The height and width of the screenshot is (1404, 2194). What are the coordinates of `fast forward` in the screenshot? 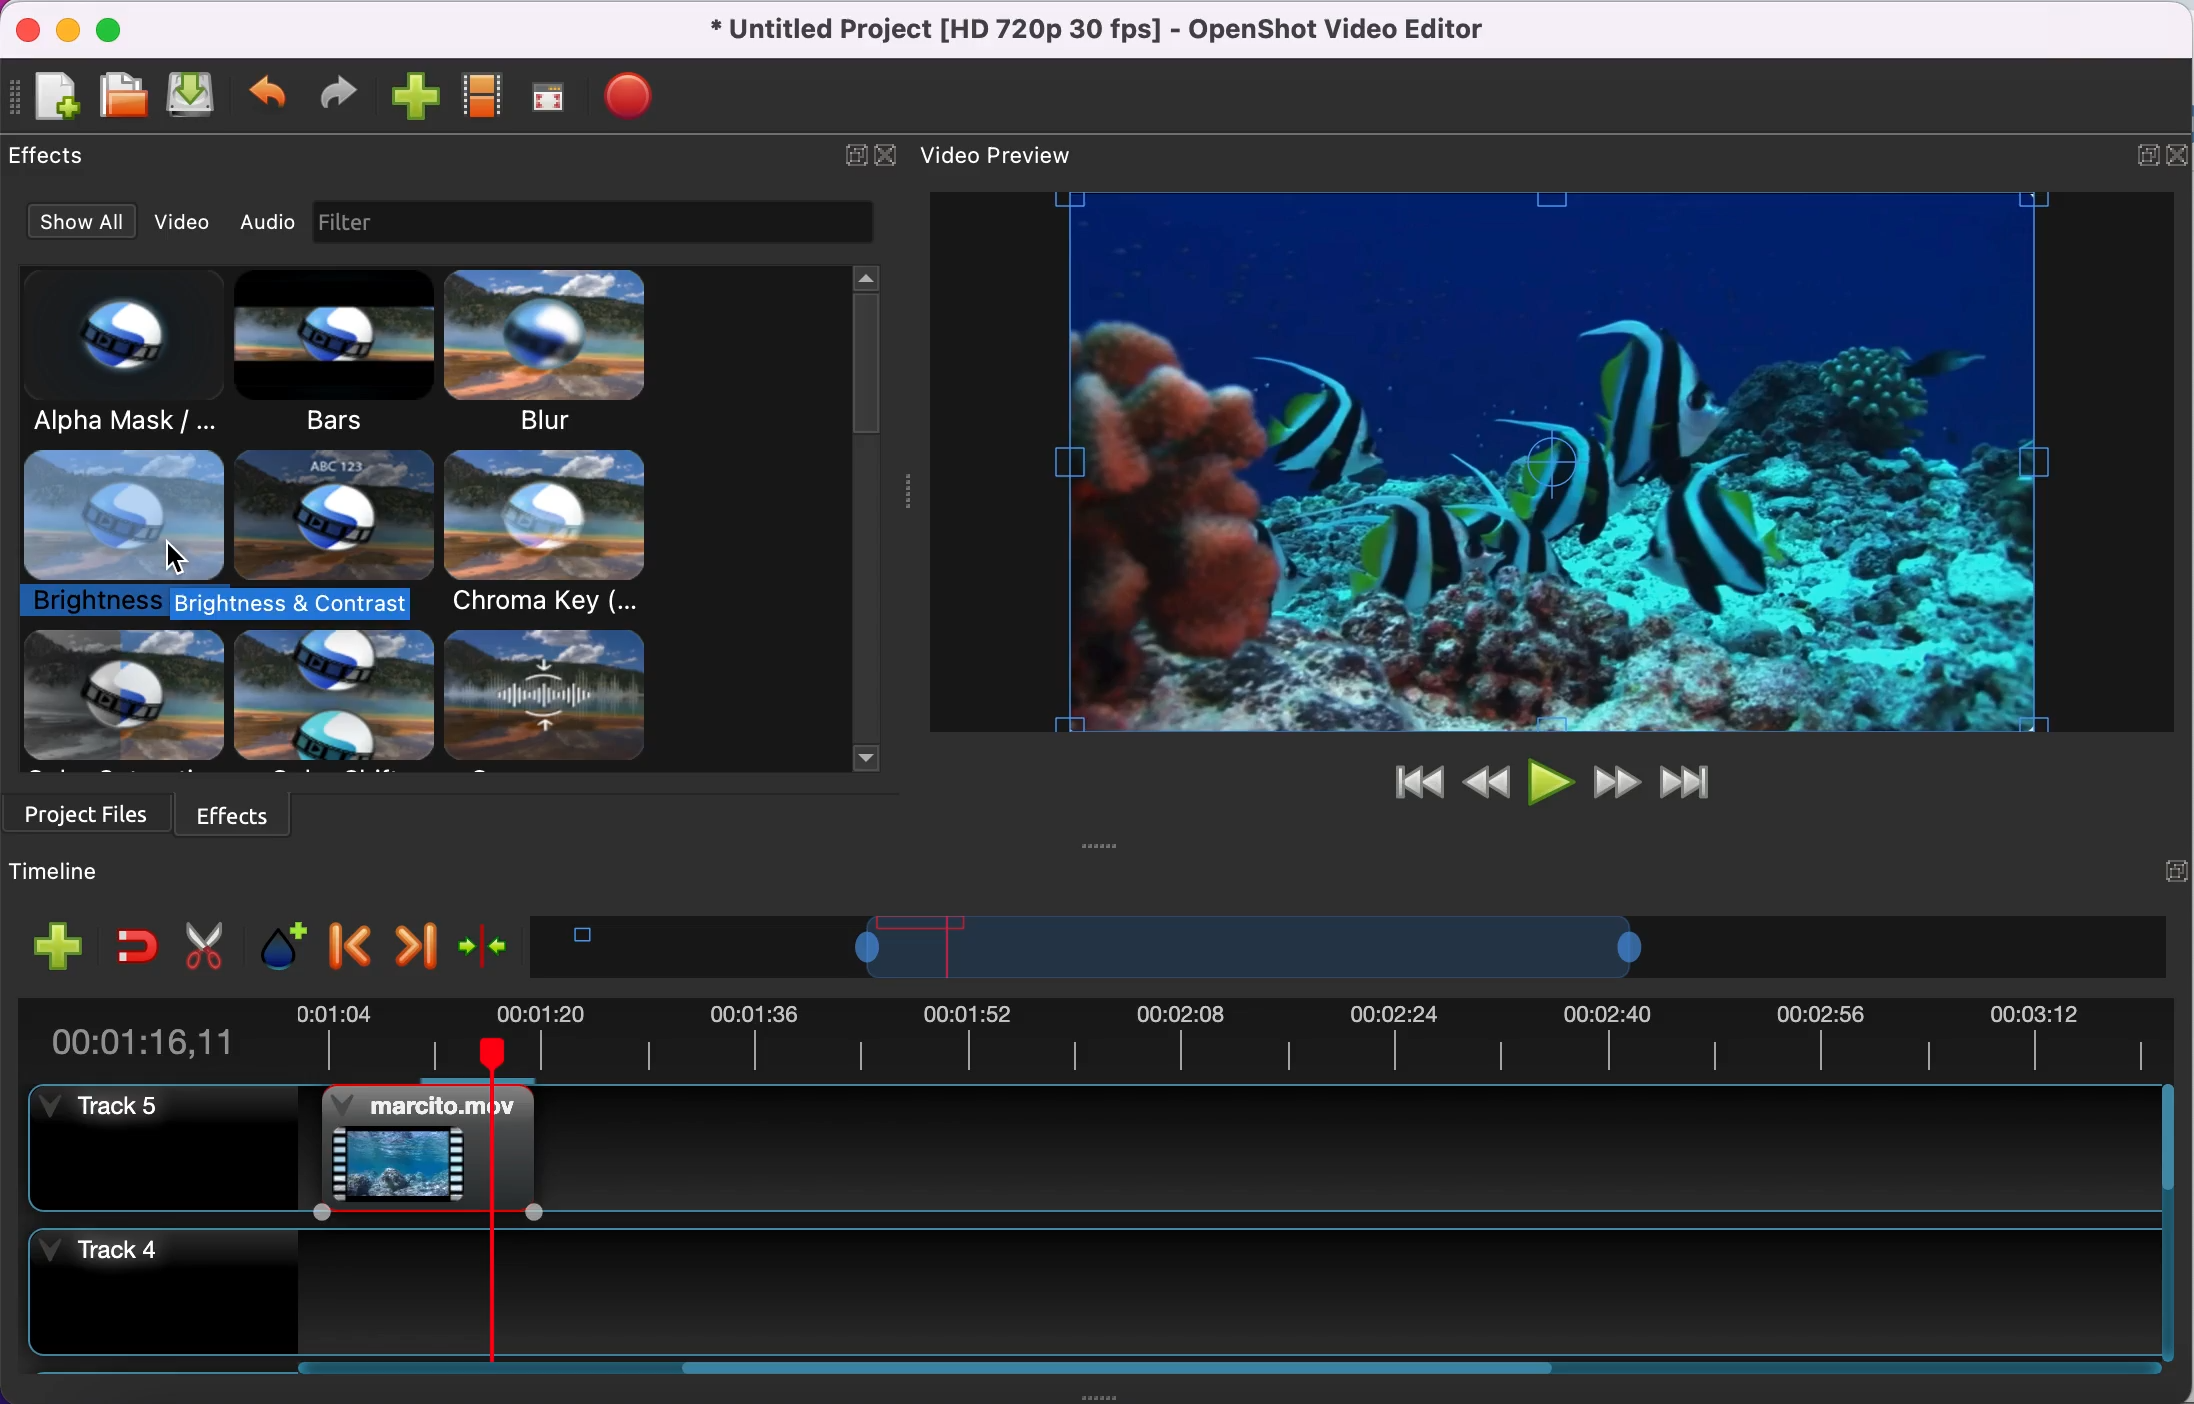 It's located at (1613, 782).